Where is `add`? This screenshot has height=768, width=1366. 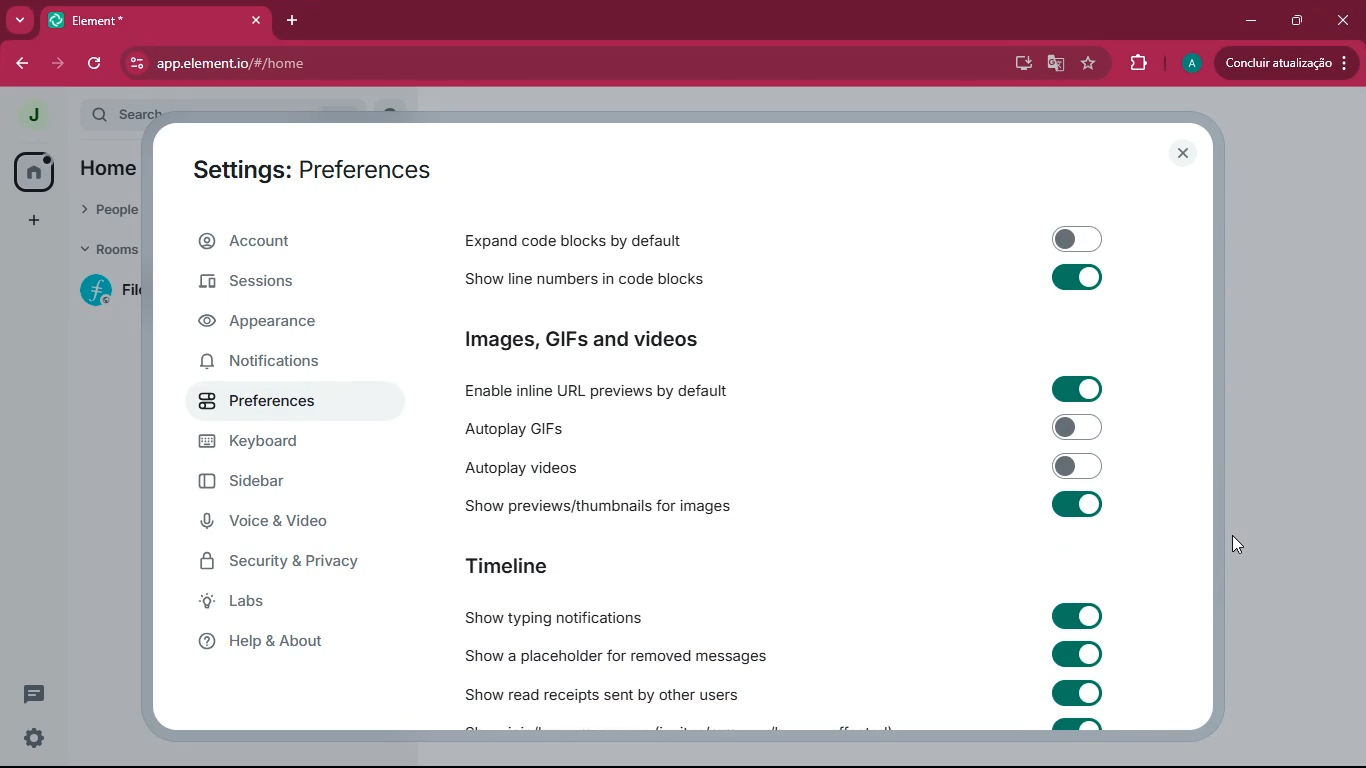
add is located at coordinates (32, 221).